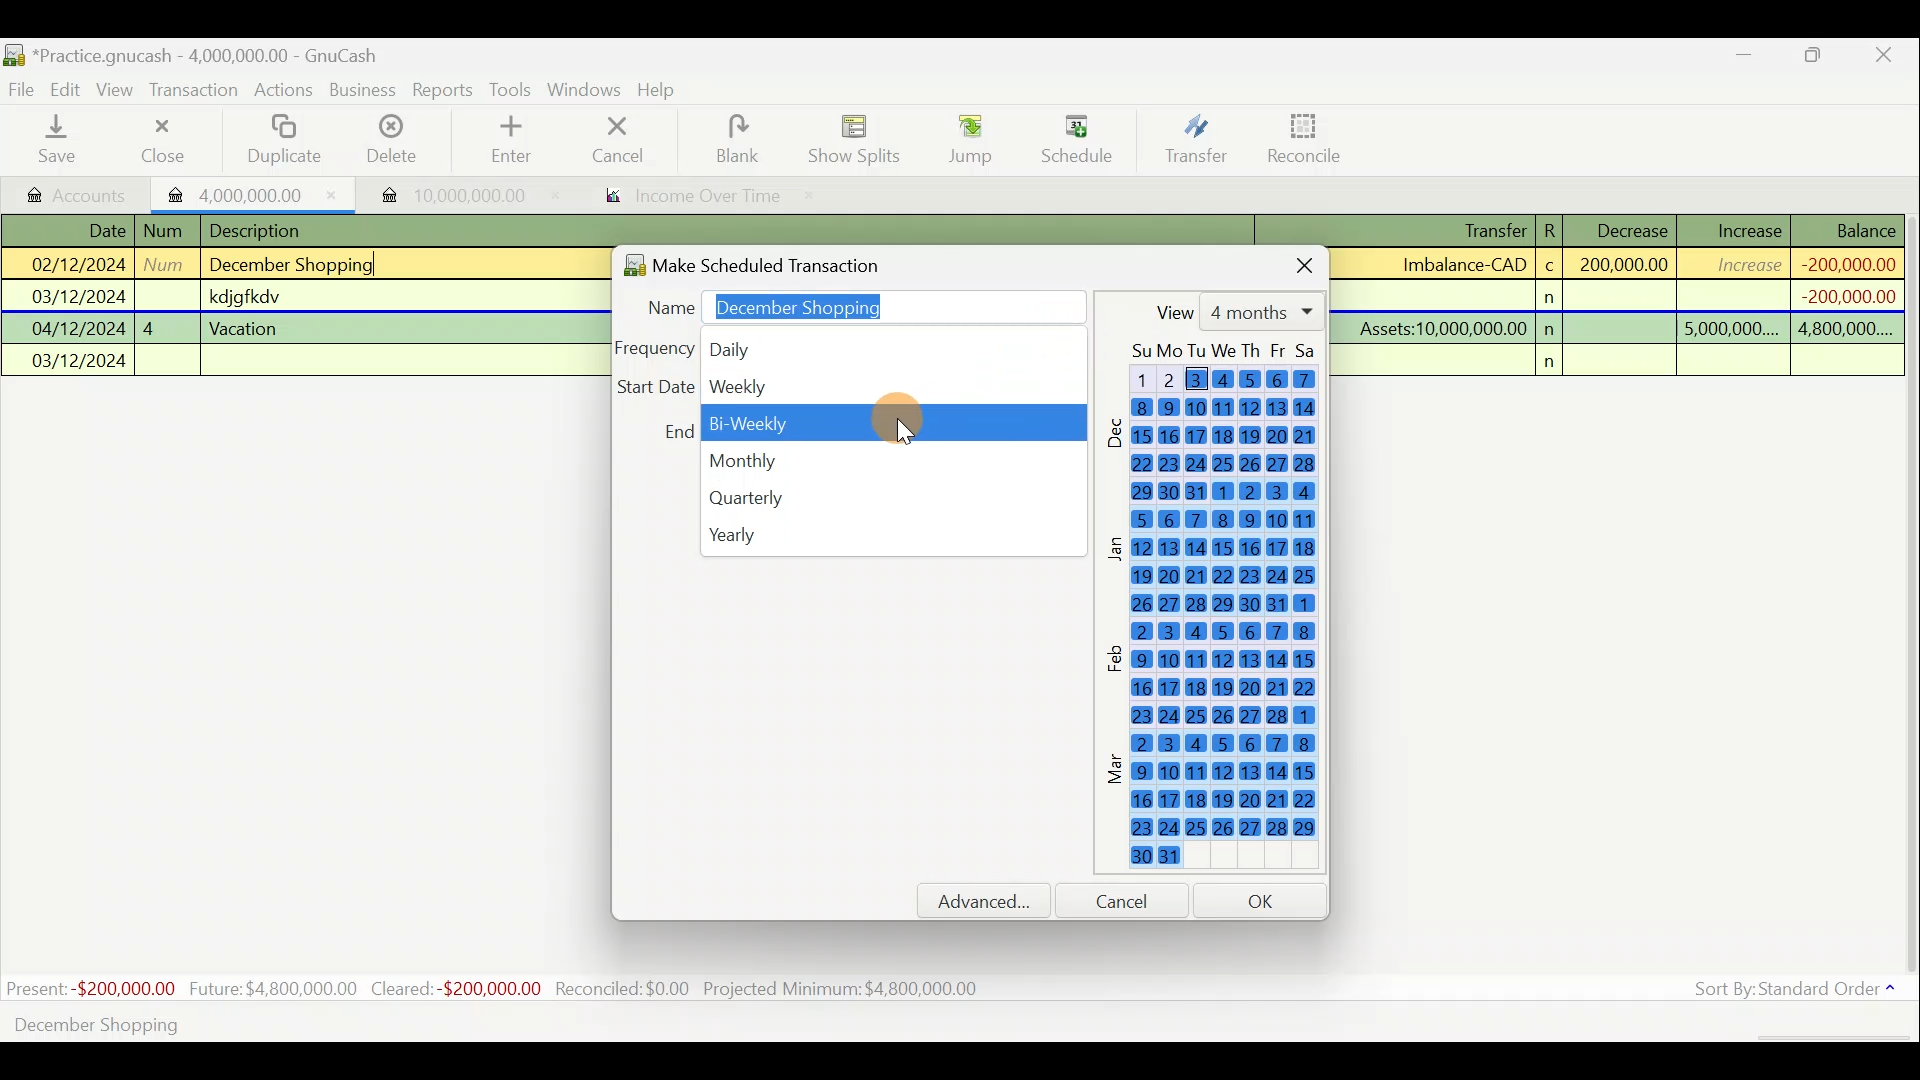 The width and height of the screenshot is (1920, 1080). What do you see at coordinates (69, 88) in the screenshot?
I see `Edit` at bounding box center [69, 88].